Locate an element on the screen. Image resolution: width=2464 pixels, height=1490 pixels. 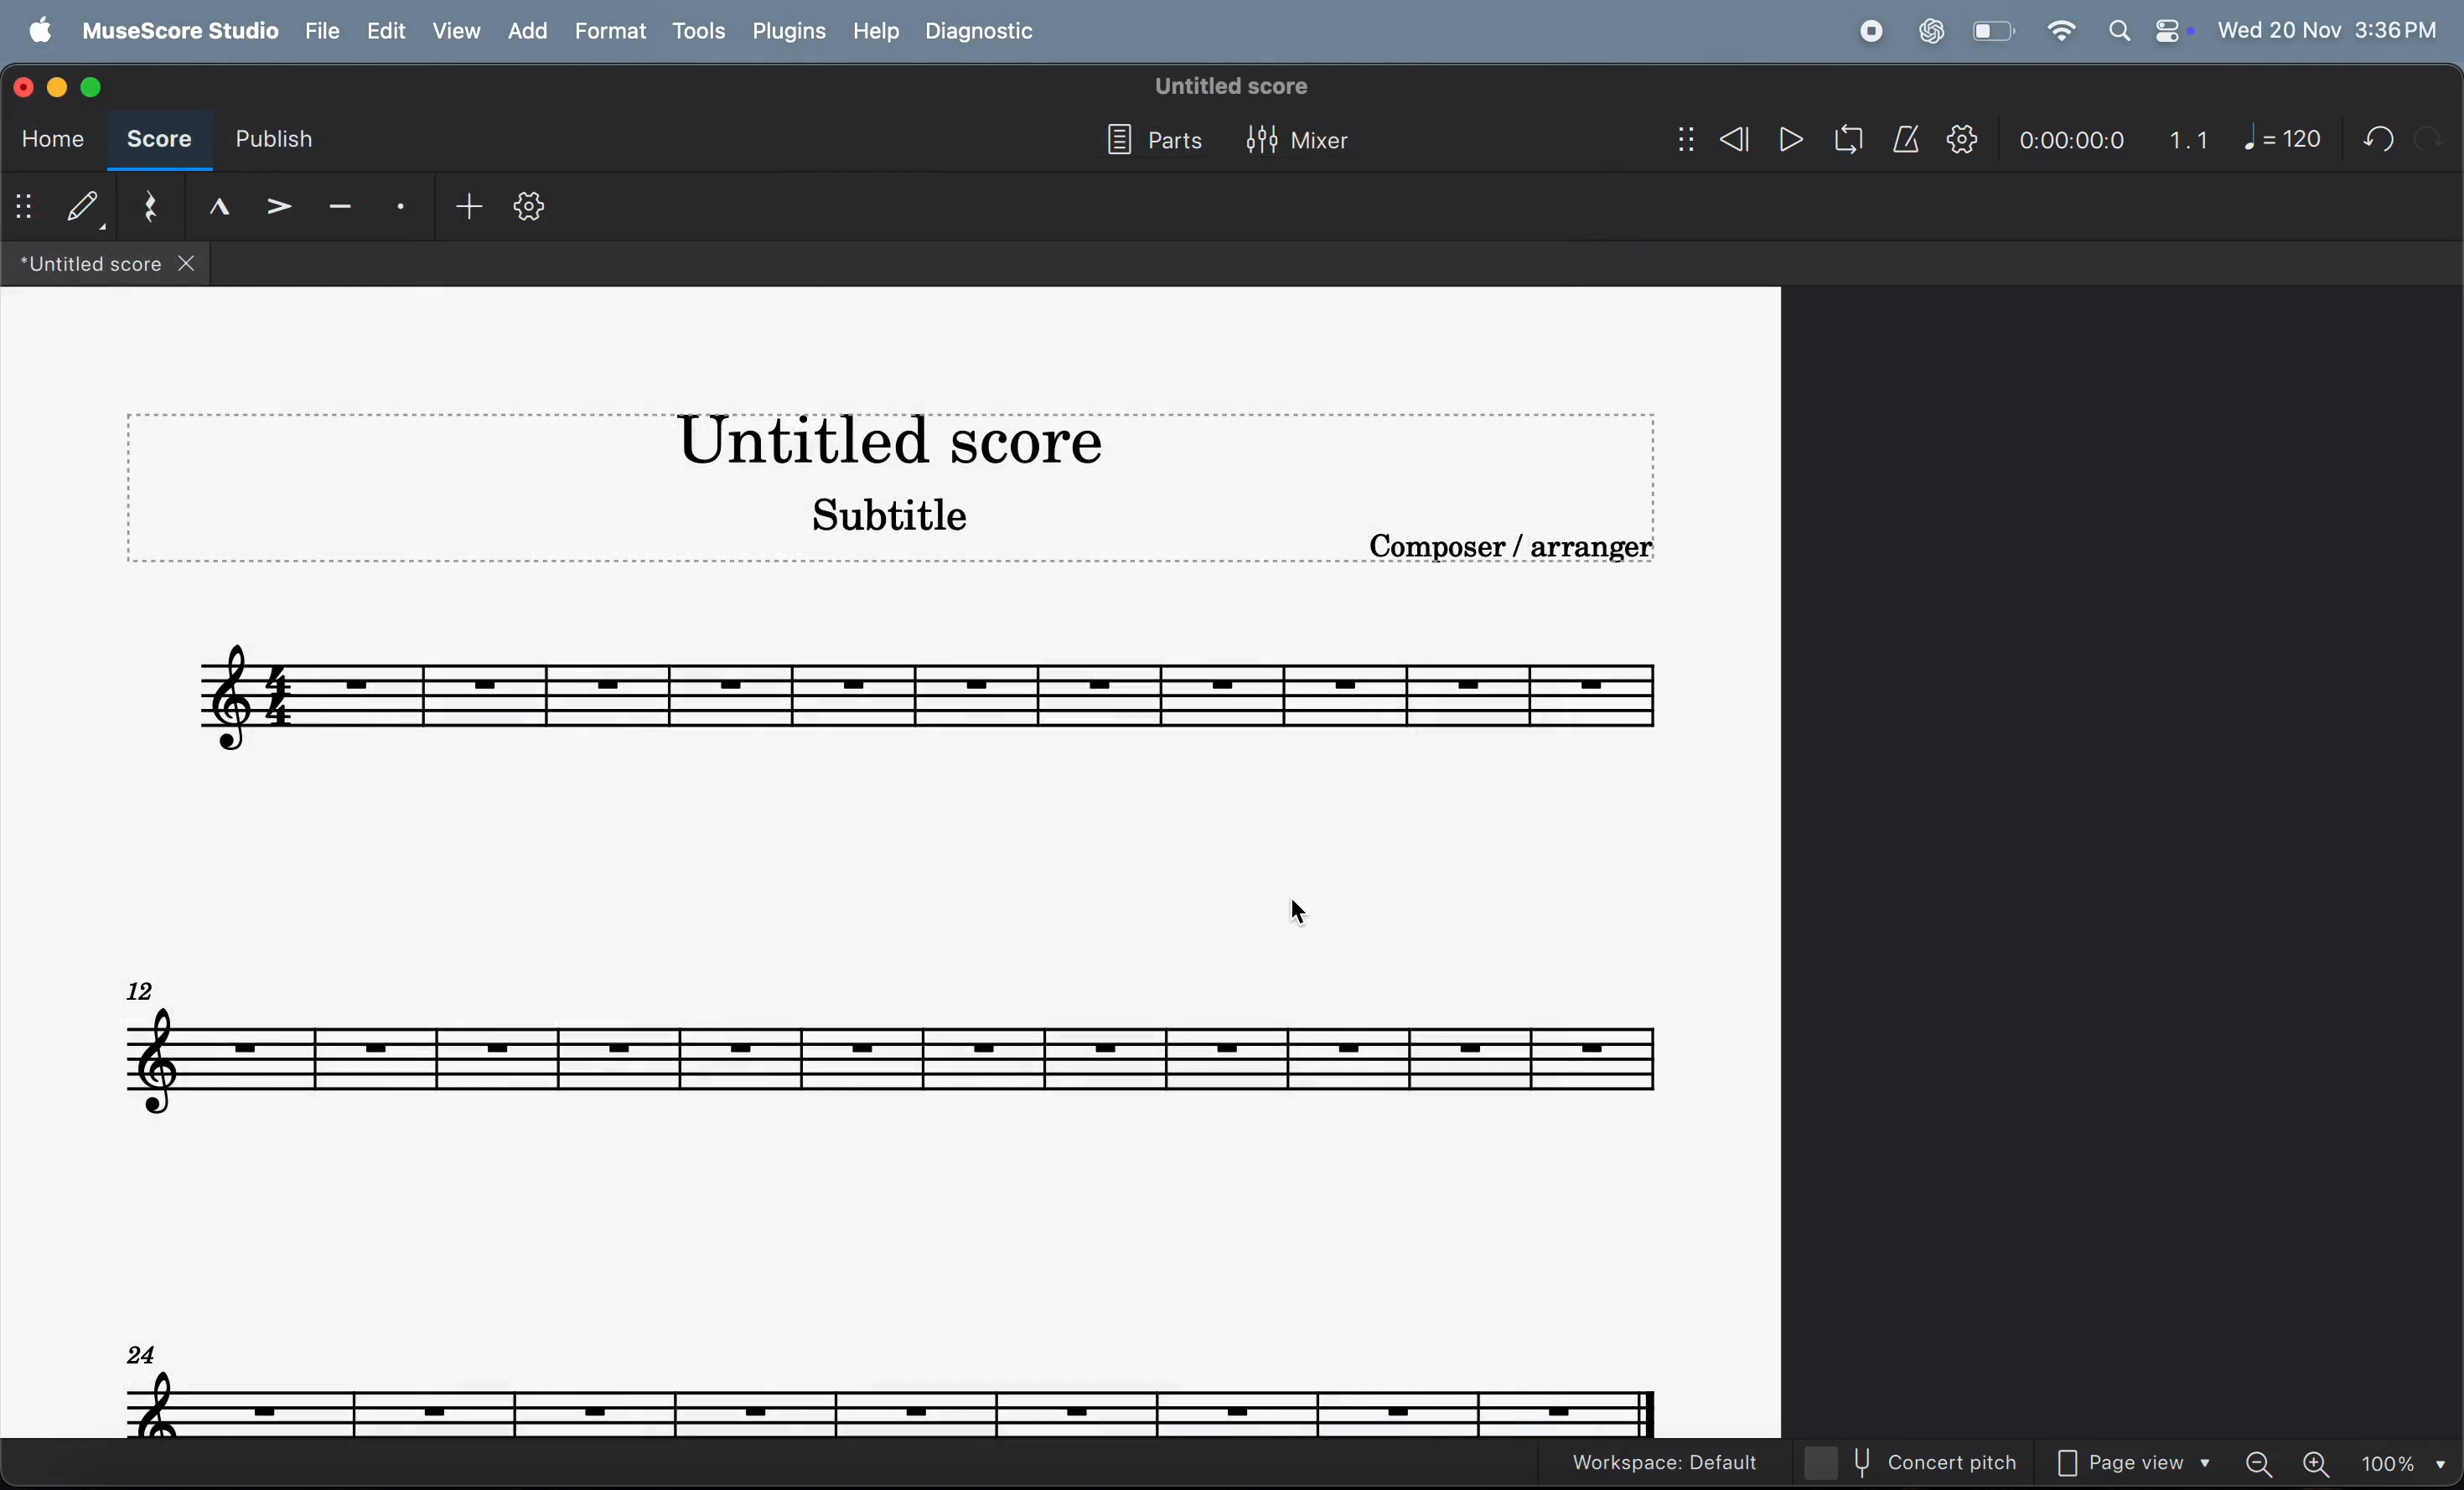
settings is located at coordinates (1962, 140).